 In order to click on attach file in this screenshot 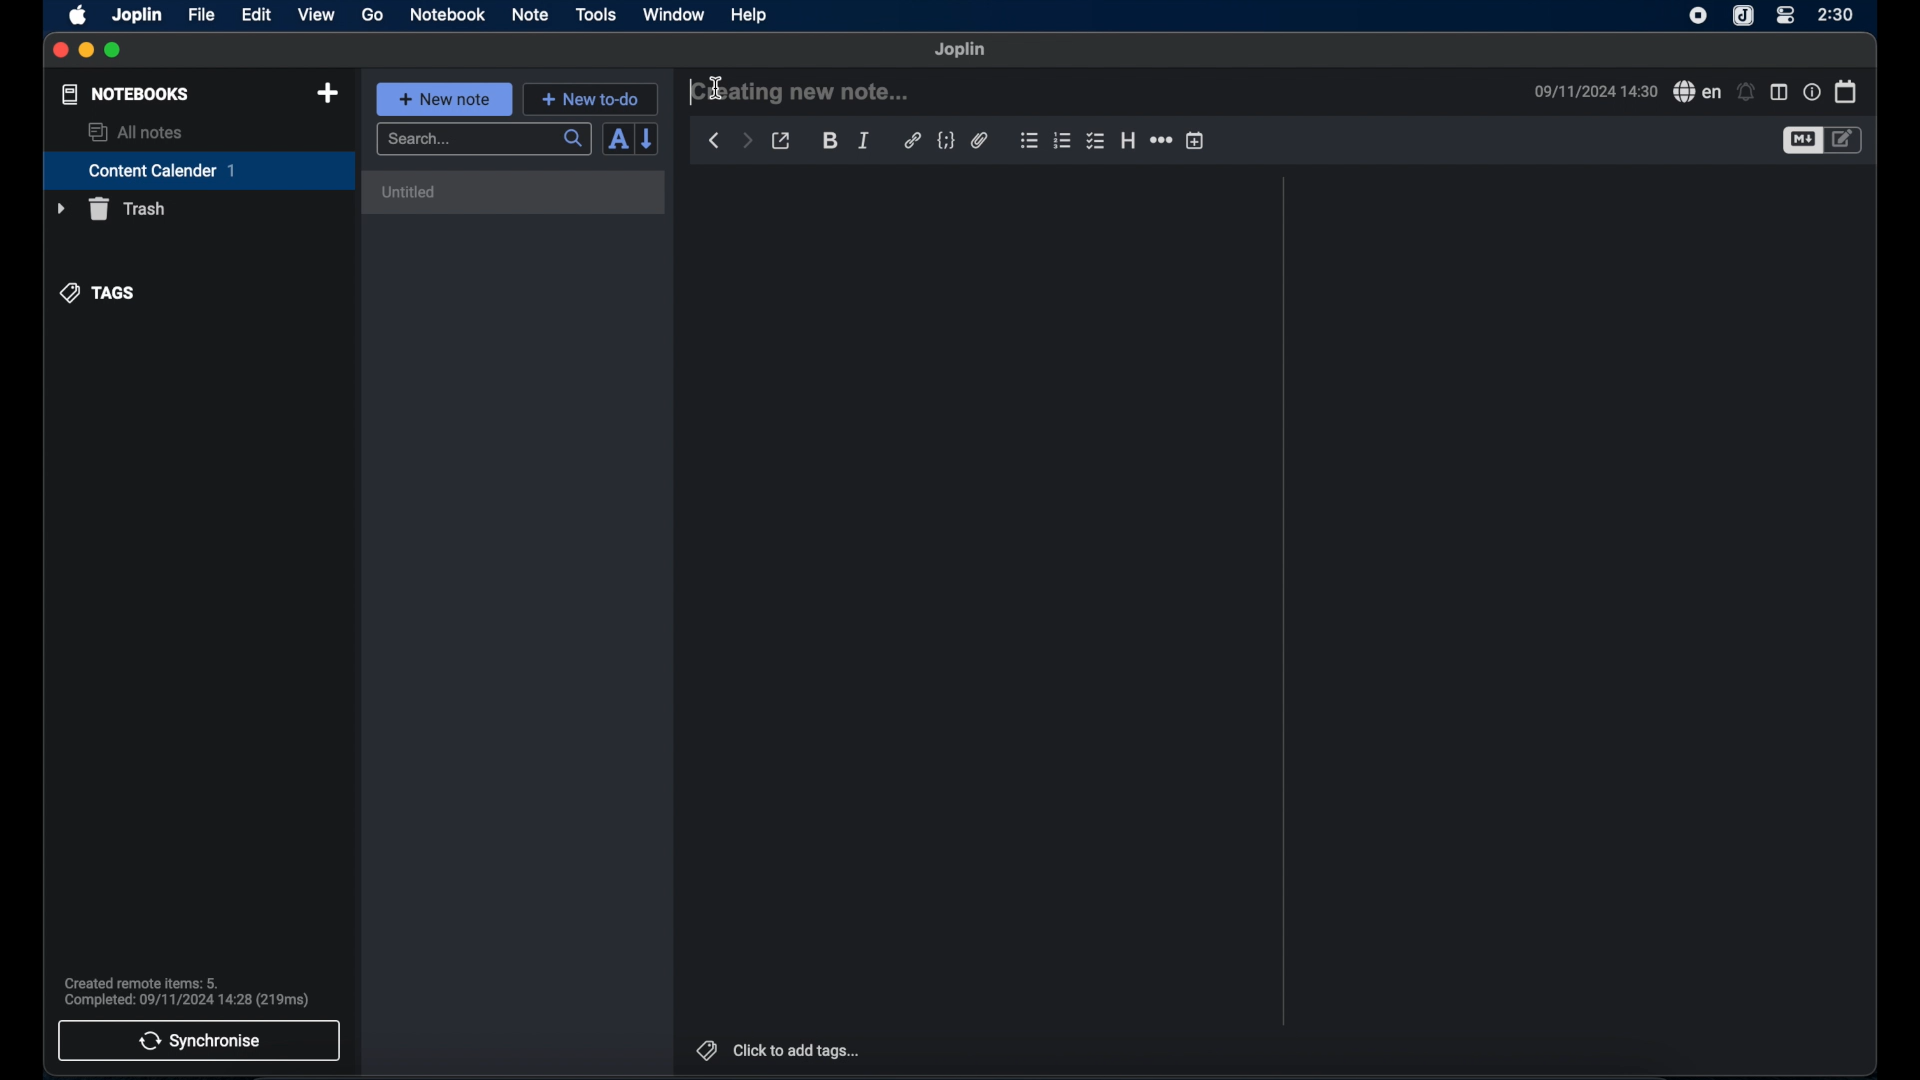, I will do `click(981, 140)`.